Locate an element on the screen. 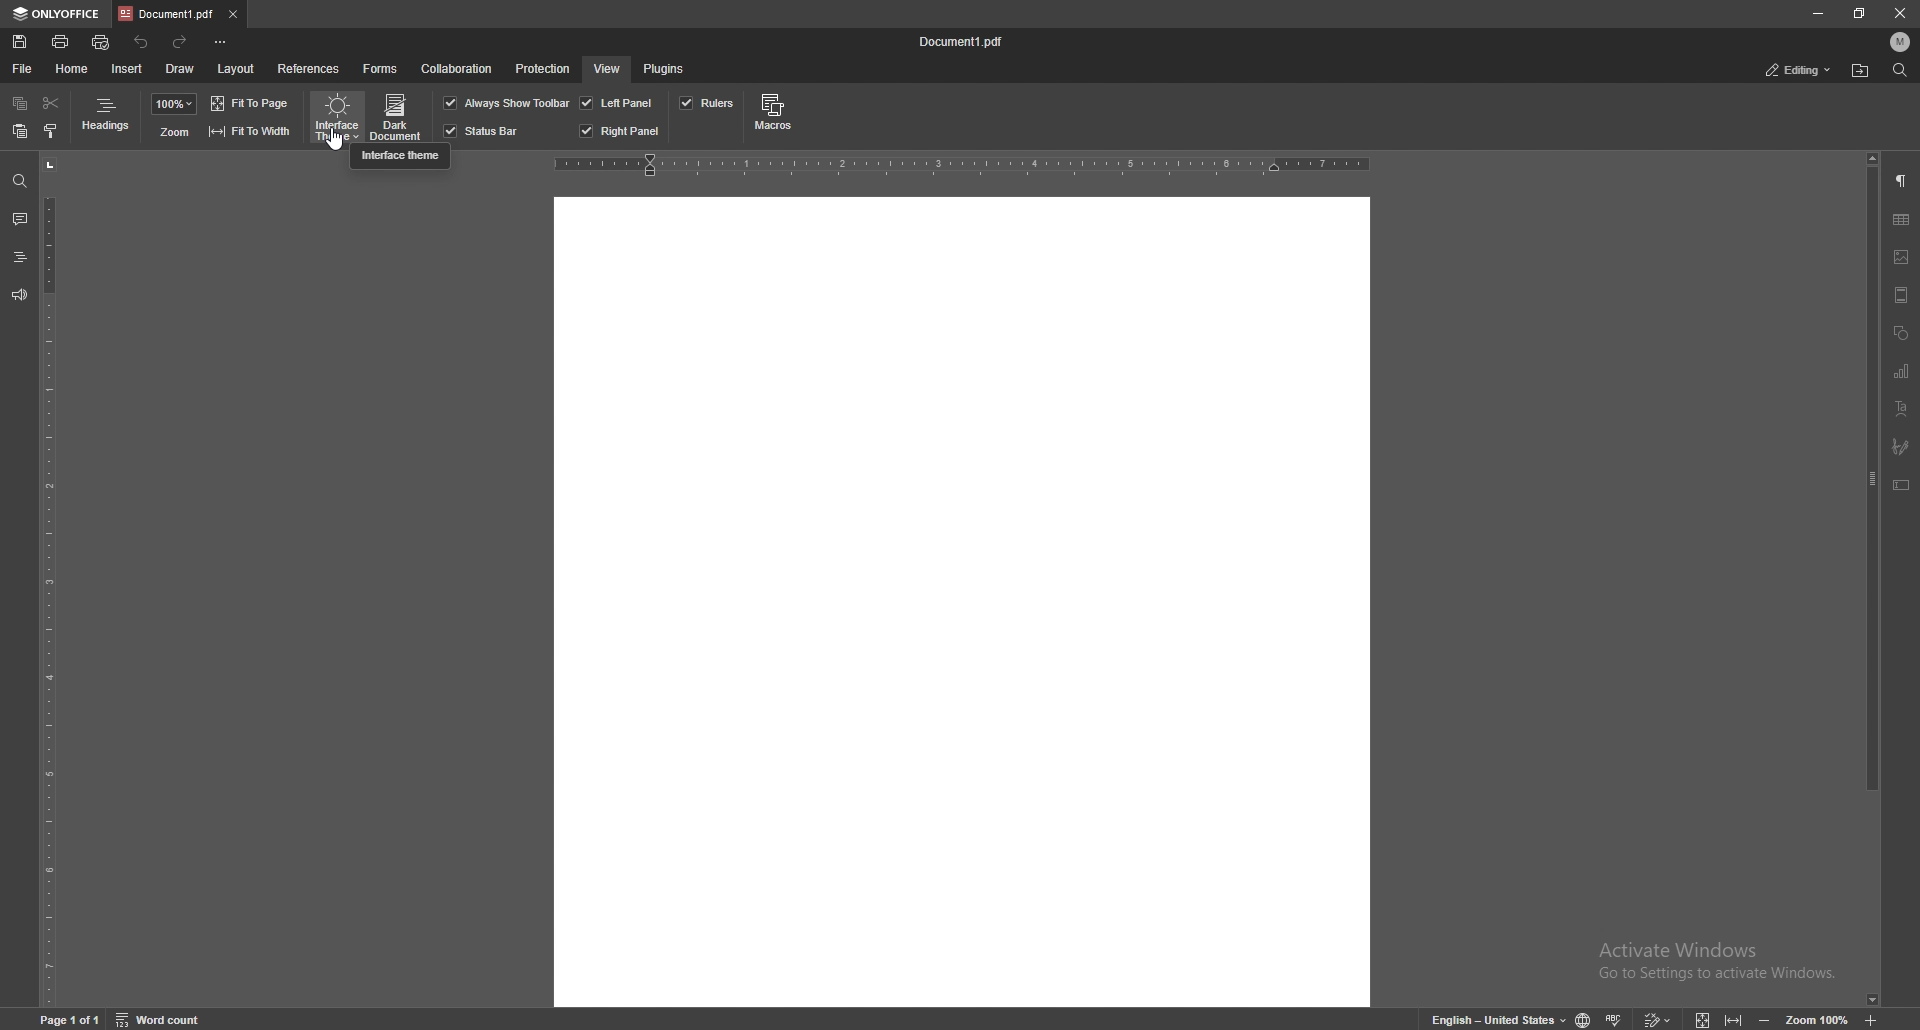  fit to page is located at coordinates (252, 103).